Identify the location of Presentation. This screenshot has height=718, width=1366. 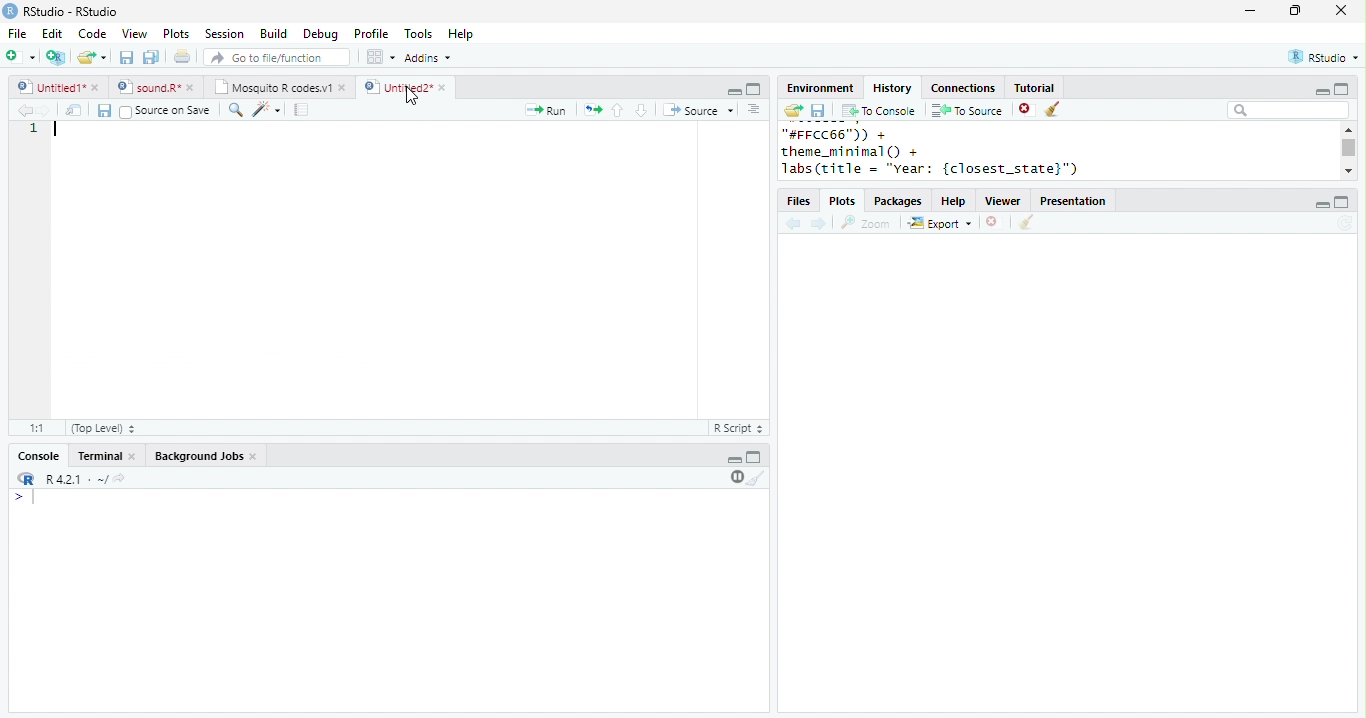
(1073, 201).